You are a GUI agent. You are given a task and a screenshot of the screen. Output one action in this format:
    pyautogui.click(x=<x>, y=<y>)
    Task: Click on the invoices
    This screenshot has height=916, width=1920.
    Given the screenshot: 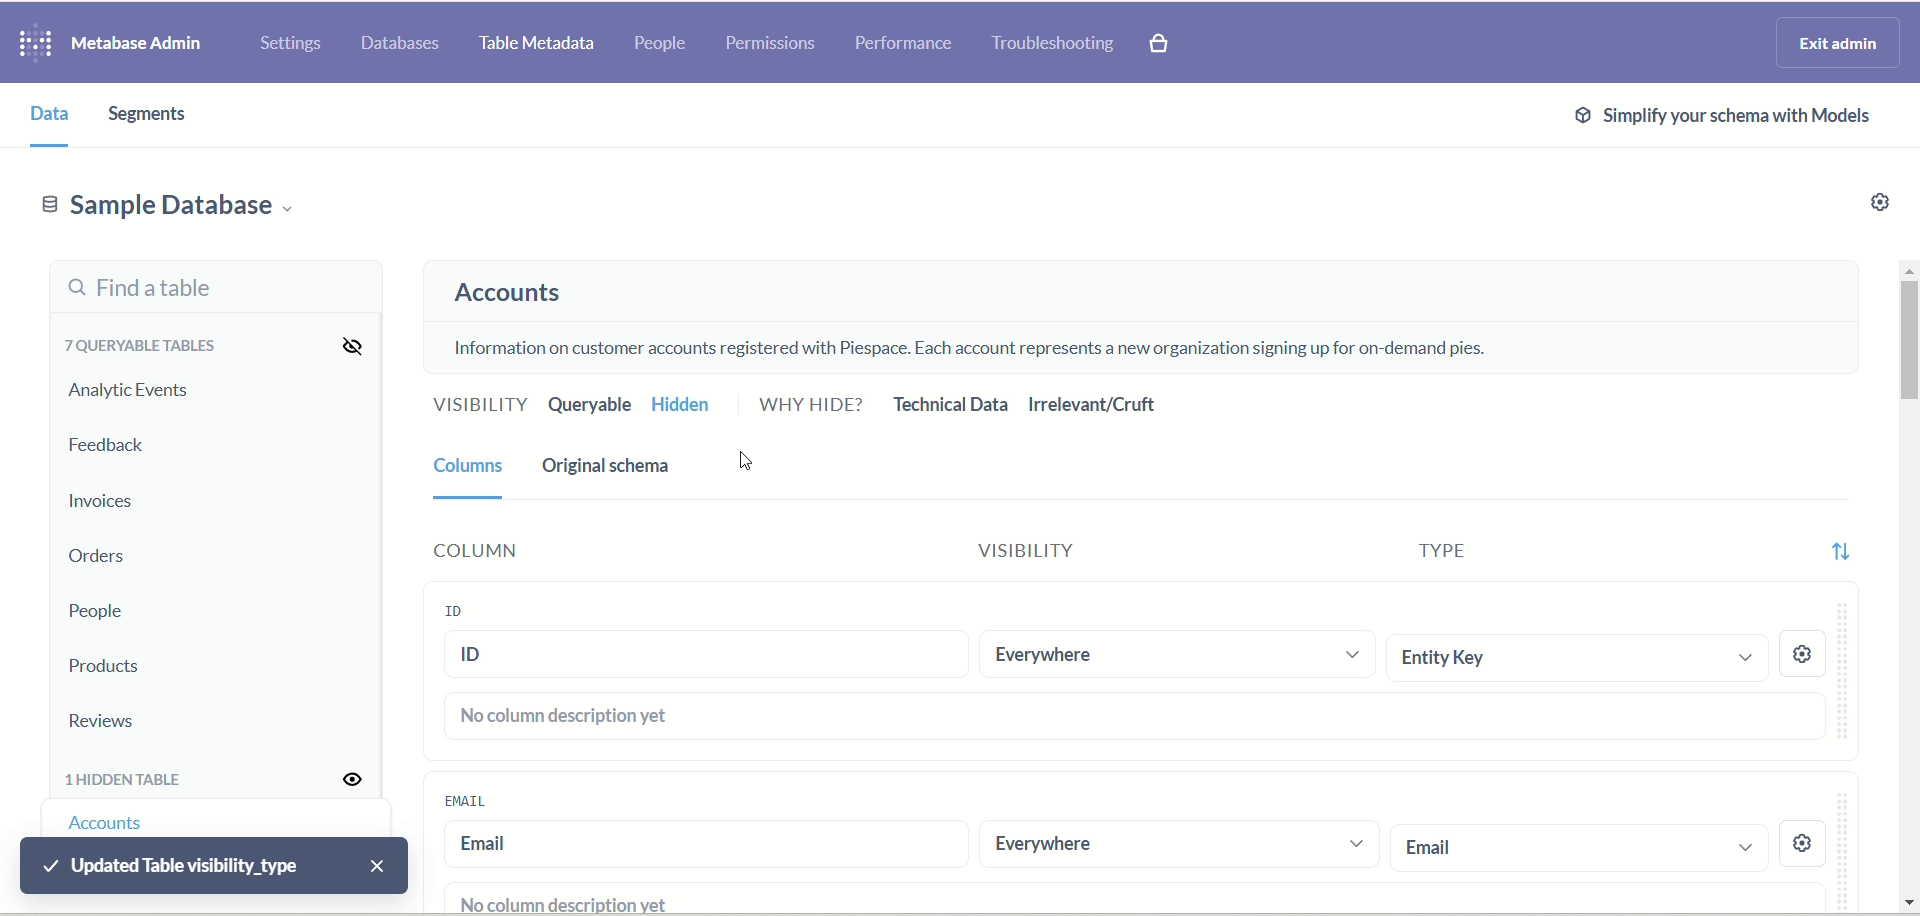 What is the action you would take?
    pyautogui.click(x=109, y=500)
    